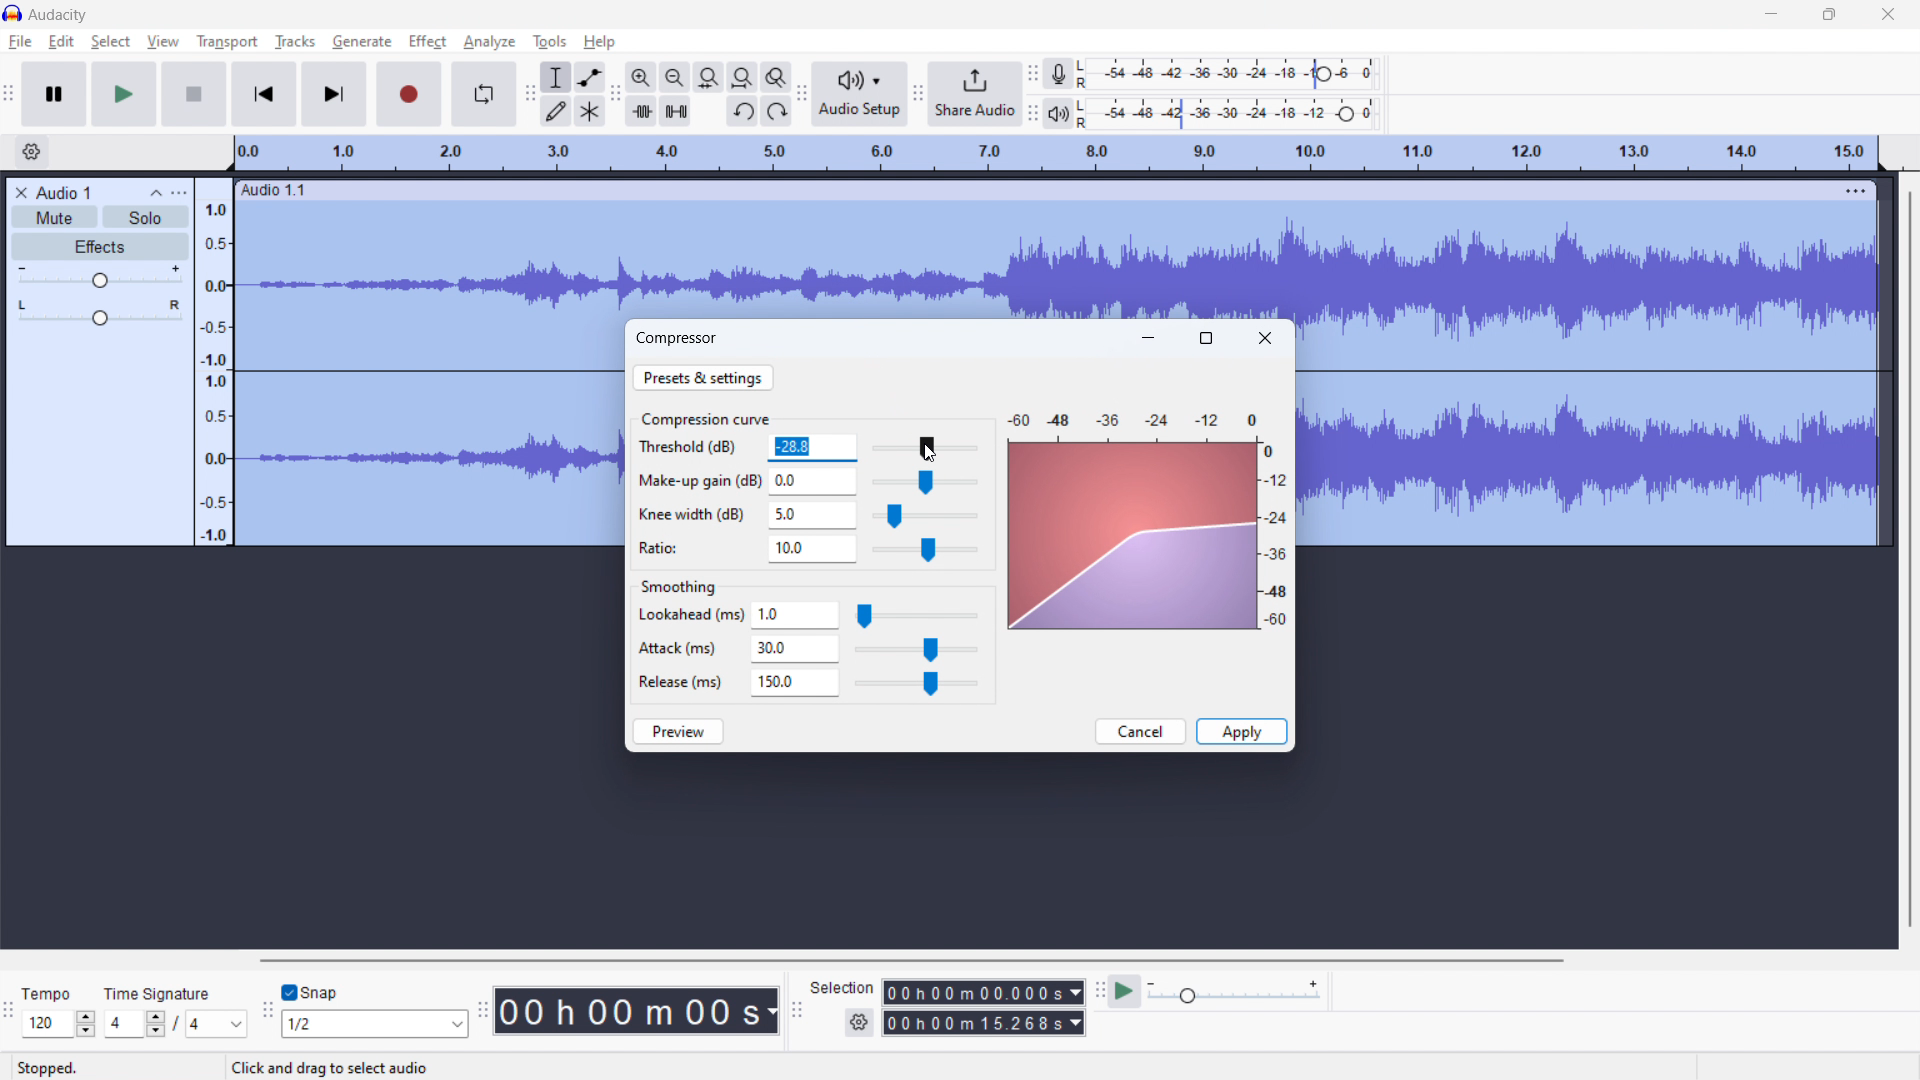  Describe the element at coordinates (1241, 732) in the screenshot. I see `apply` at that location.